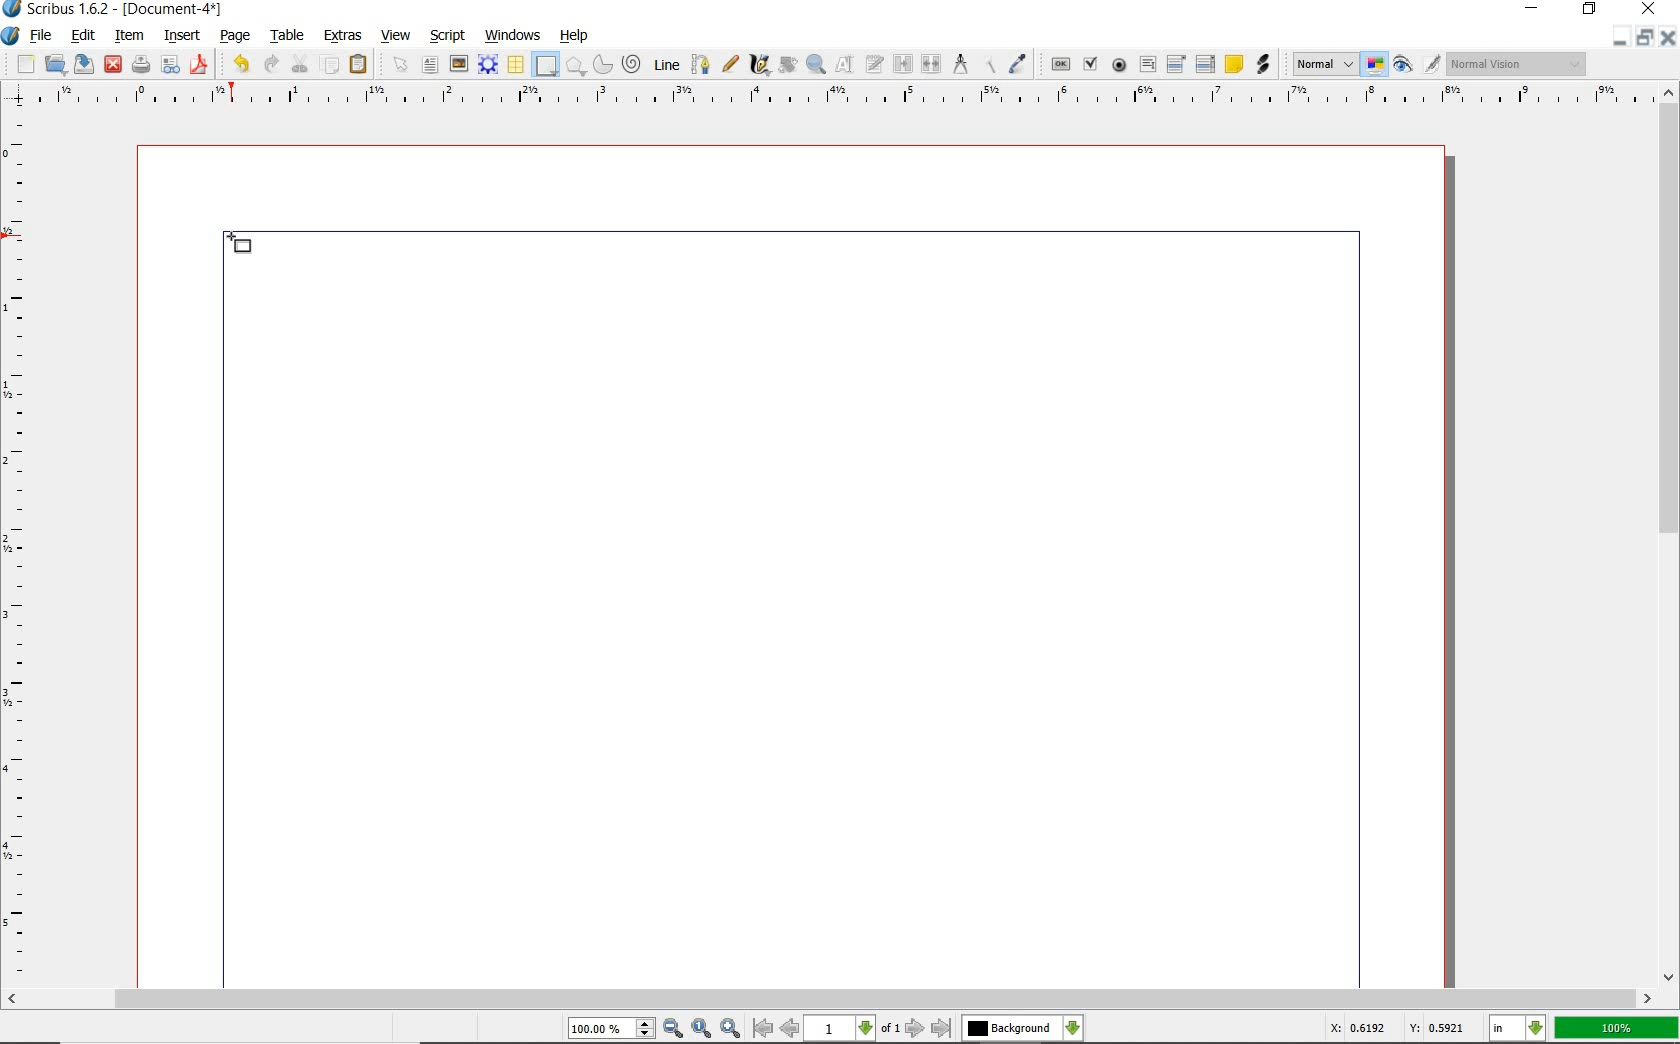  Describe the element at coordinates (1261, 66) in the screenshot. I see `link annotation` at that location.